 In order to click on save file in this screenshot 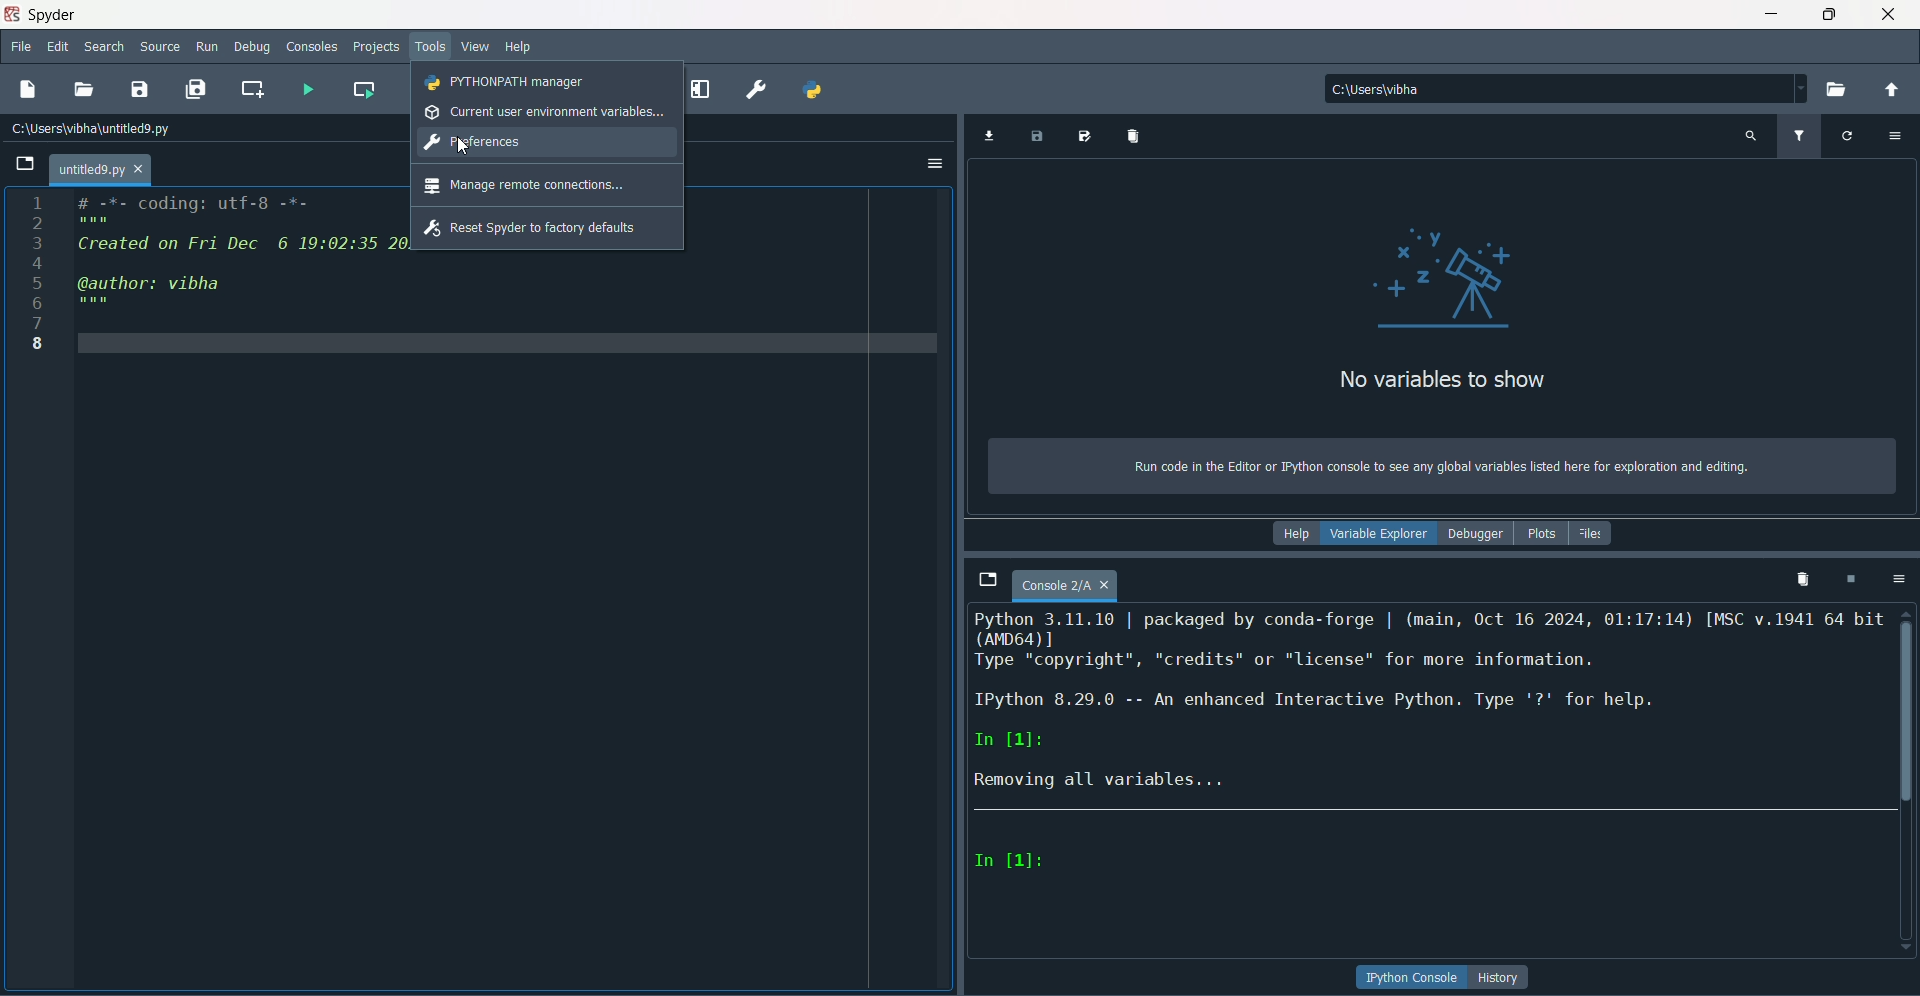, I will do `click(140, 88)`.